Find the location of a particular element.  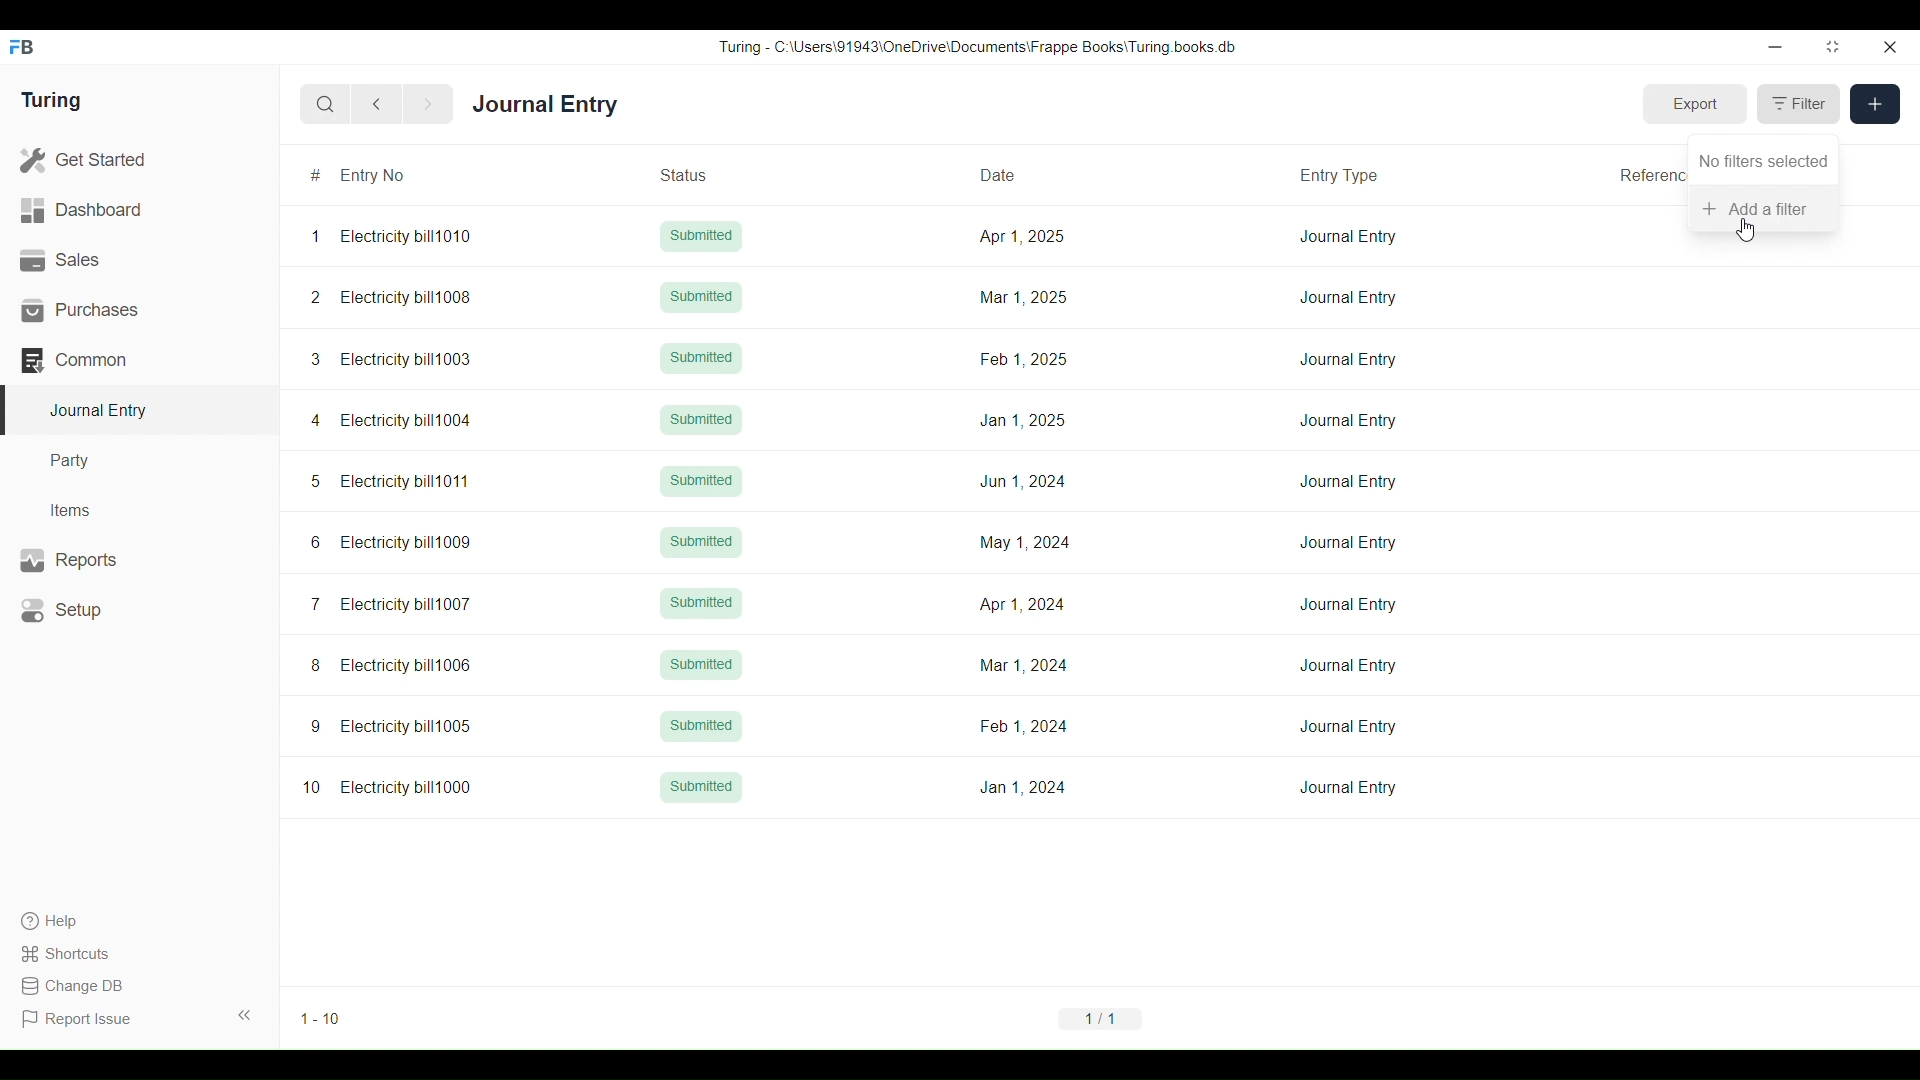

2 Electricity bill1008 is located at coordinates (391, 297).